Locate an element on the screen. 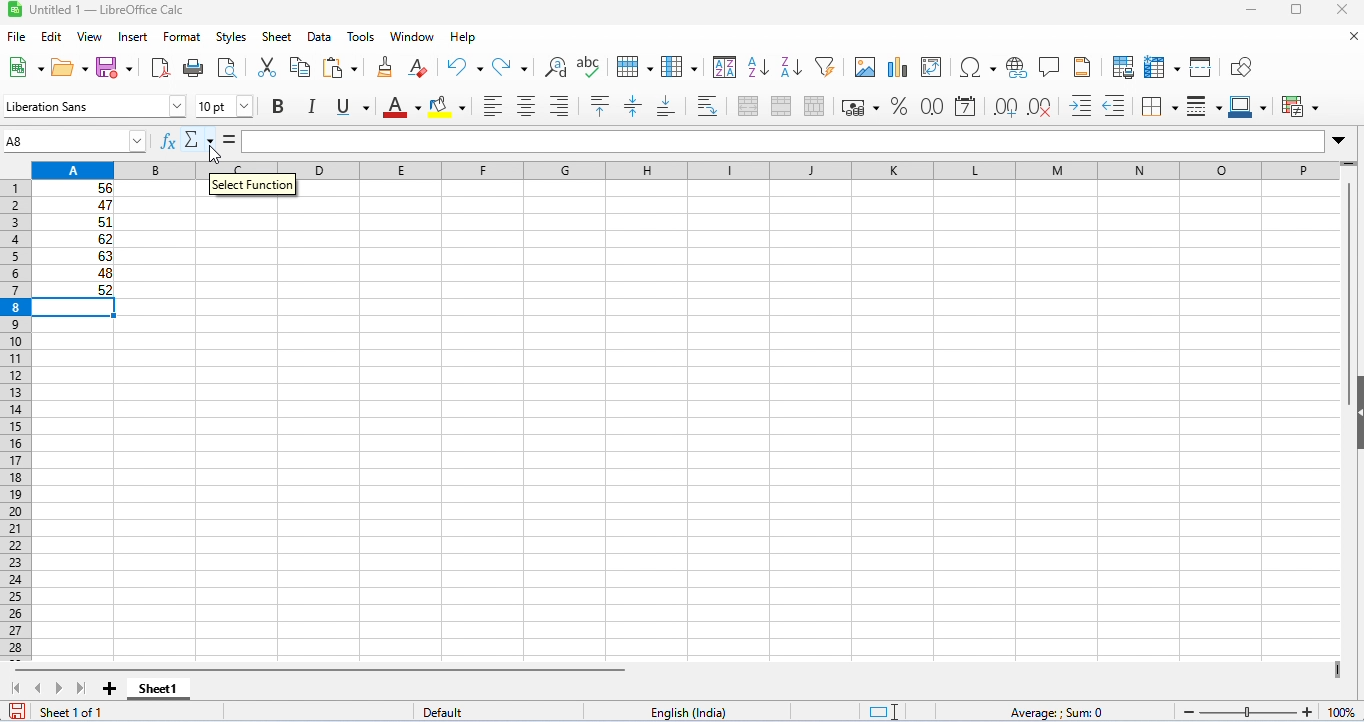 The image size is (1364, 722). conditional is located at coordinates (1301, 106).